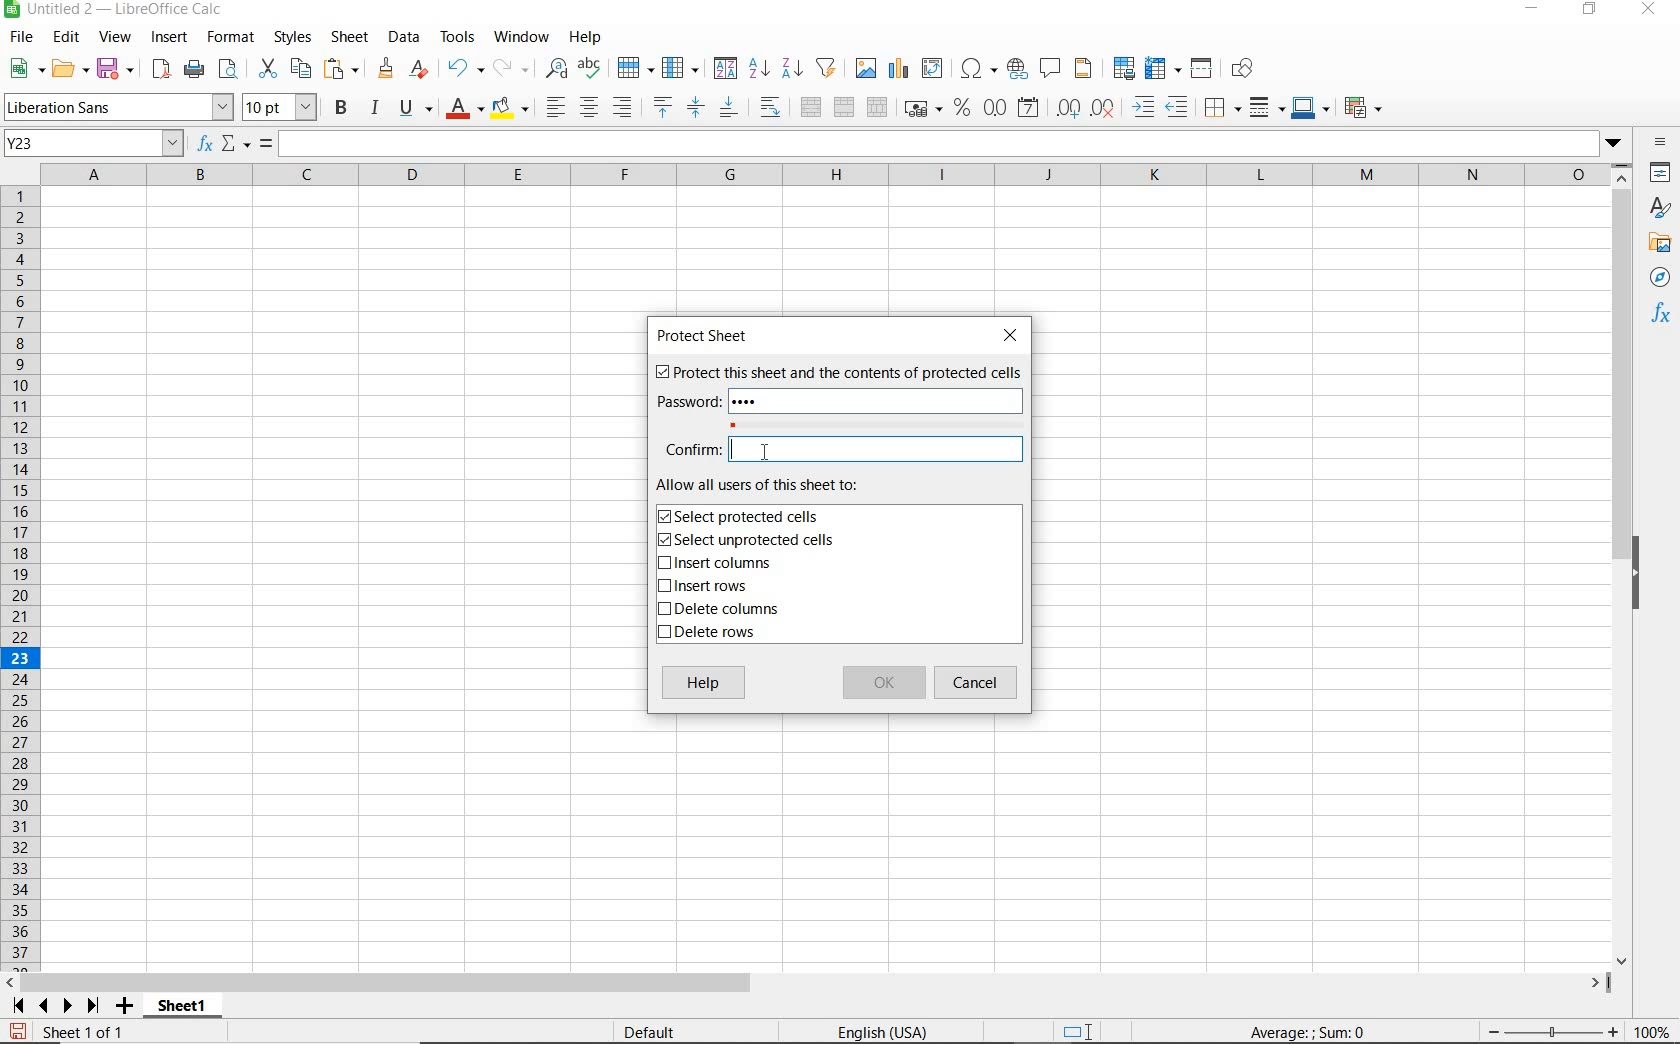 Image resolution: width=1680 pixels, height=1044 pixels. Describe the element at coordinates (921, 111) in the screenshot. I see `FORMAT AS CURRENCY` at that location.